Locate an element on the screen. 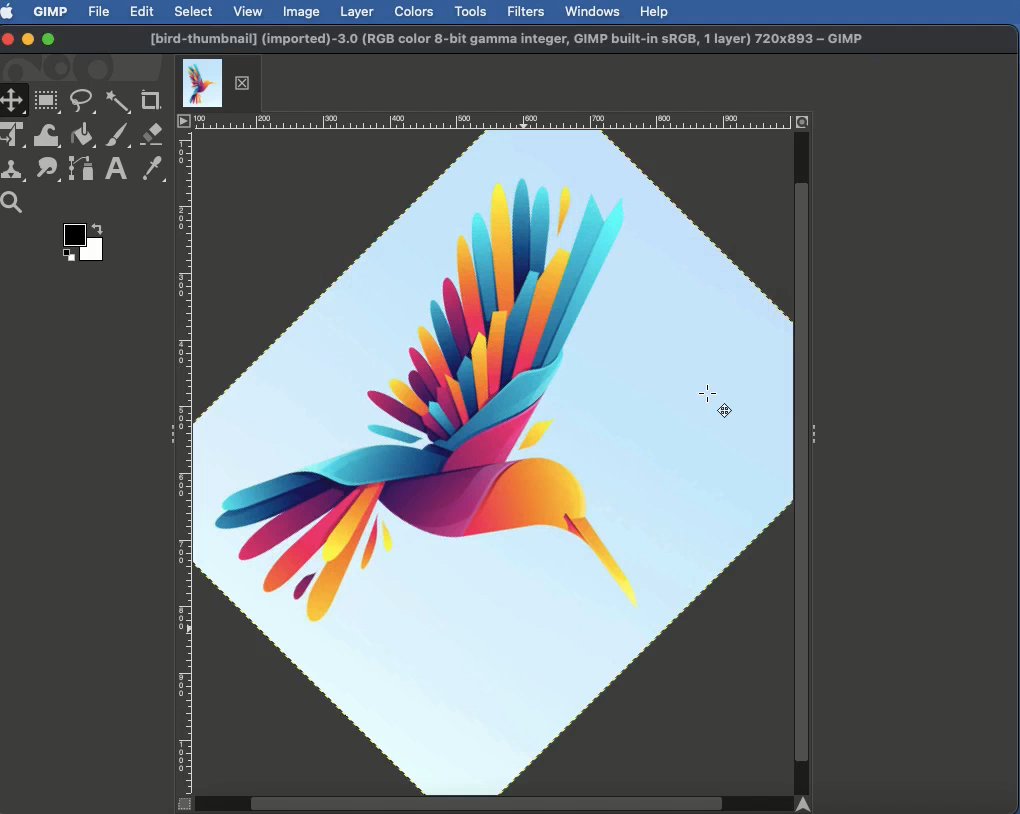 This screenshot has width=1020, height=814. Minimize is located at coordinates (28, 38).